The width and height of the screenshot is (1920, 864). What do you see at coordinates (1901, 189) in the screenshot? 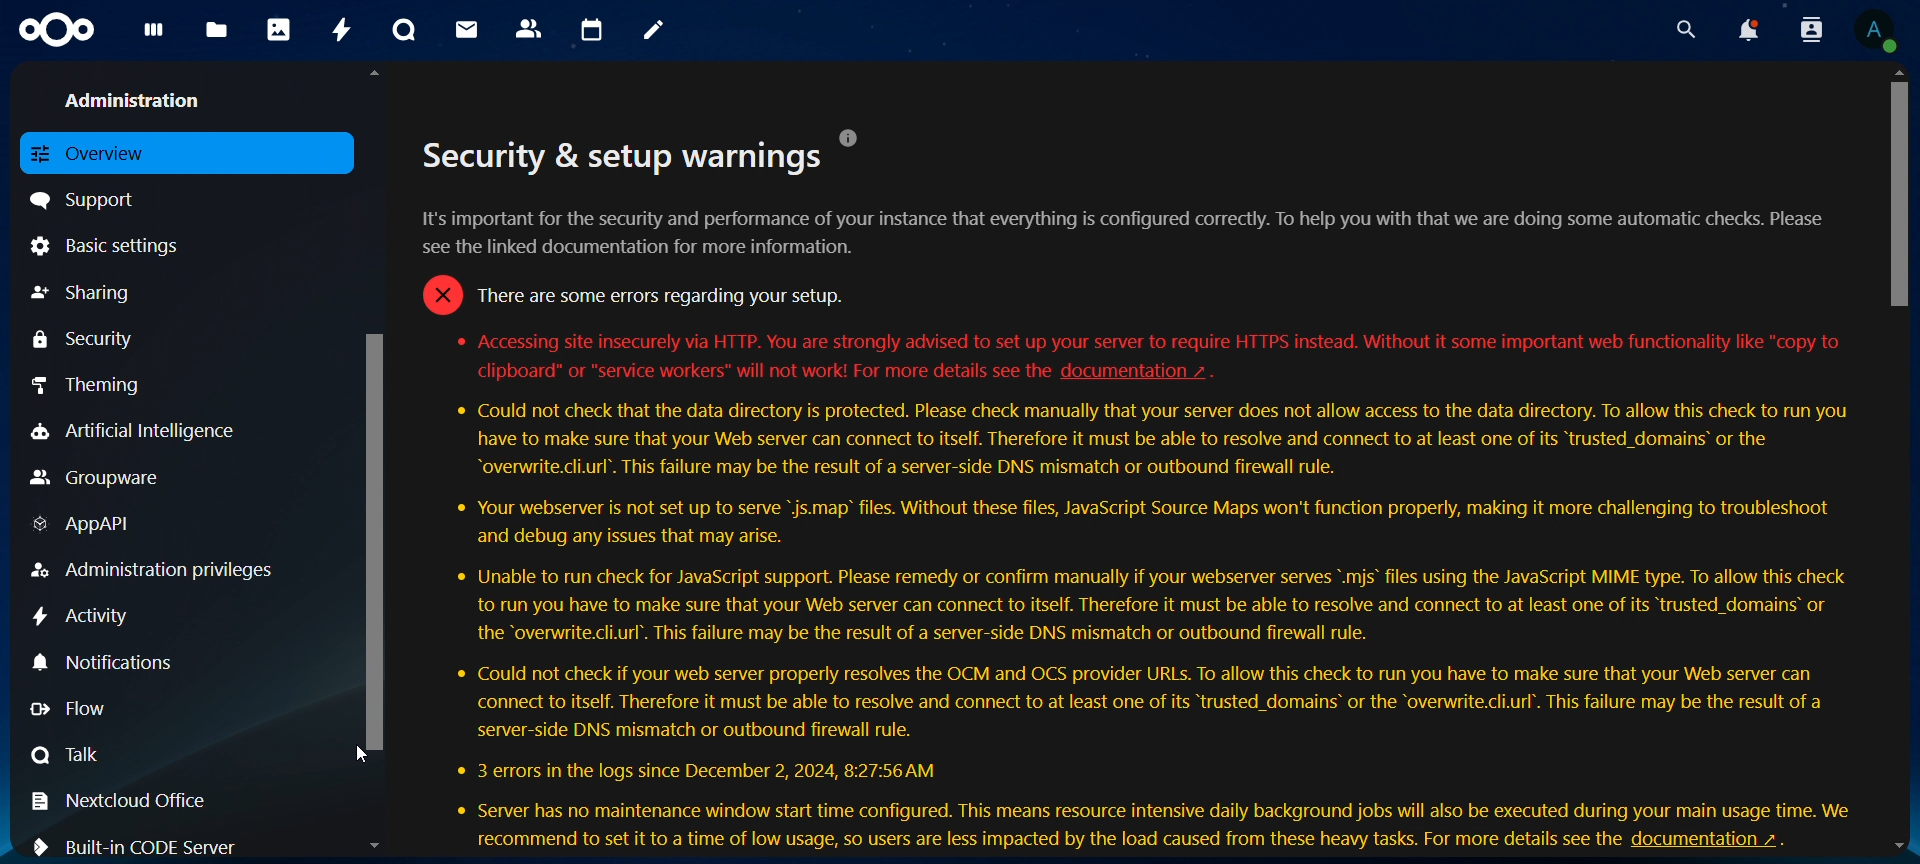
I see `scrollbar` at bounding box center [1901, 189].